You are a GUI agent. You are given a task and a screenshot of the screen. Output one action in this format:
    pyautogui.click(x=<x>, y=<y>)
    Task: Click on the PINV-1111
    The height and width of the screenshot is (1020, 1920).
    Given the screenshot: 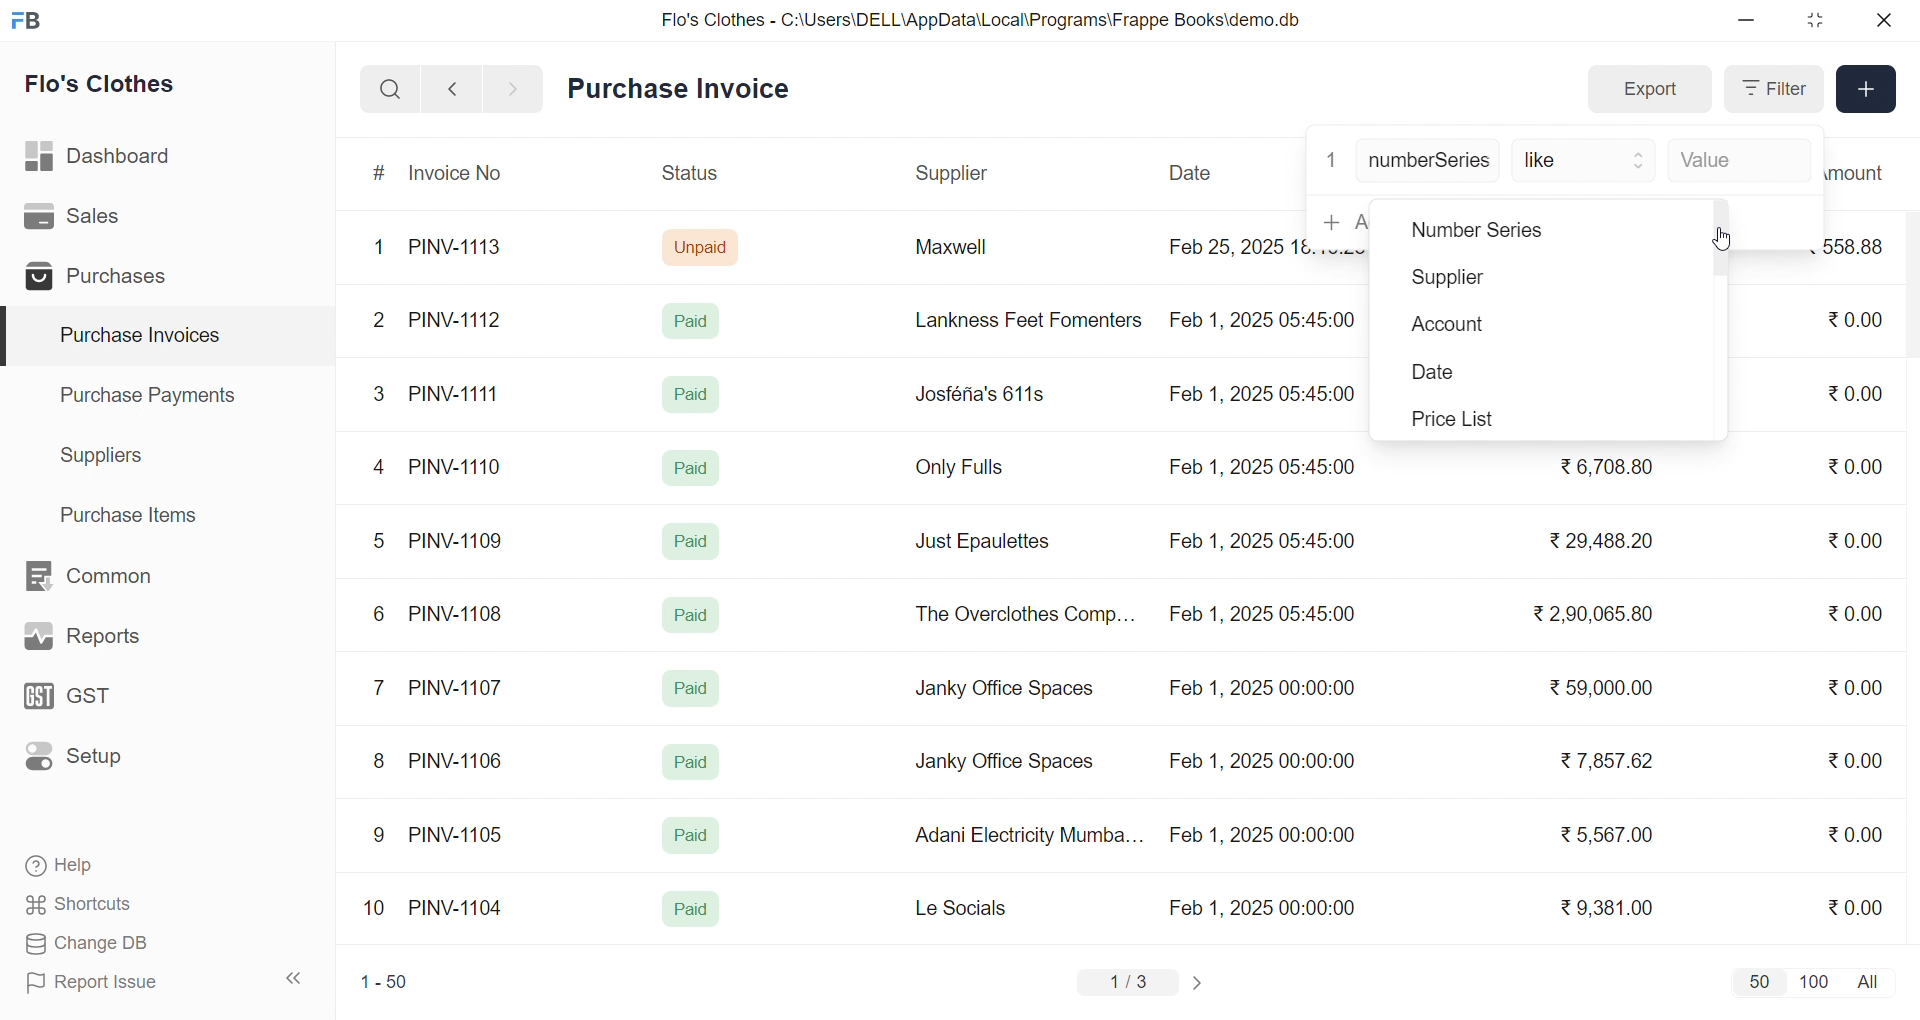 What is the action you would take?
    pyautogui.click(x=456, y=393)
    